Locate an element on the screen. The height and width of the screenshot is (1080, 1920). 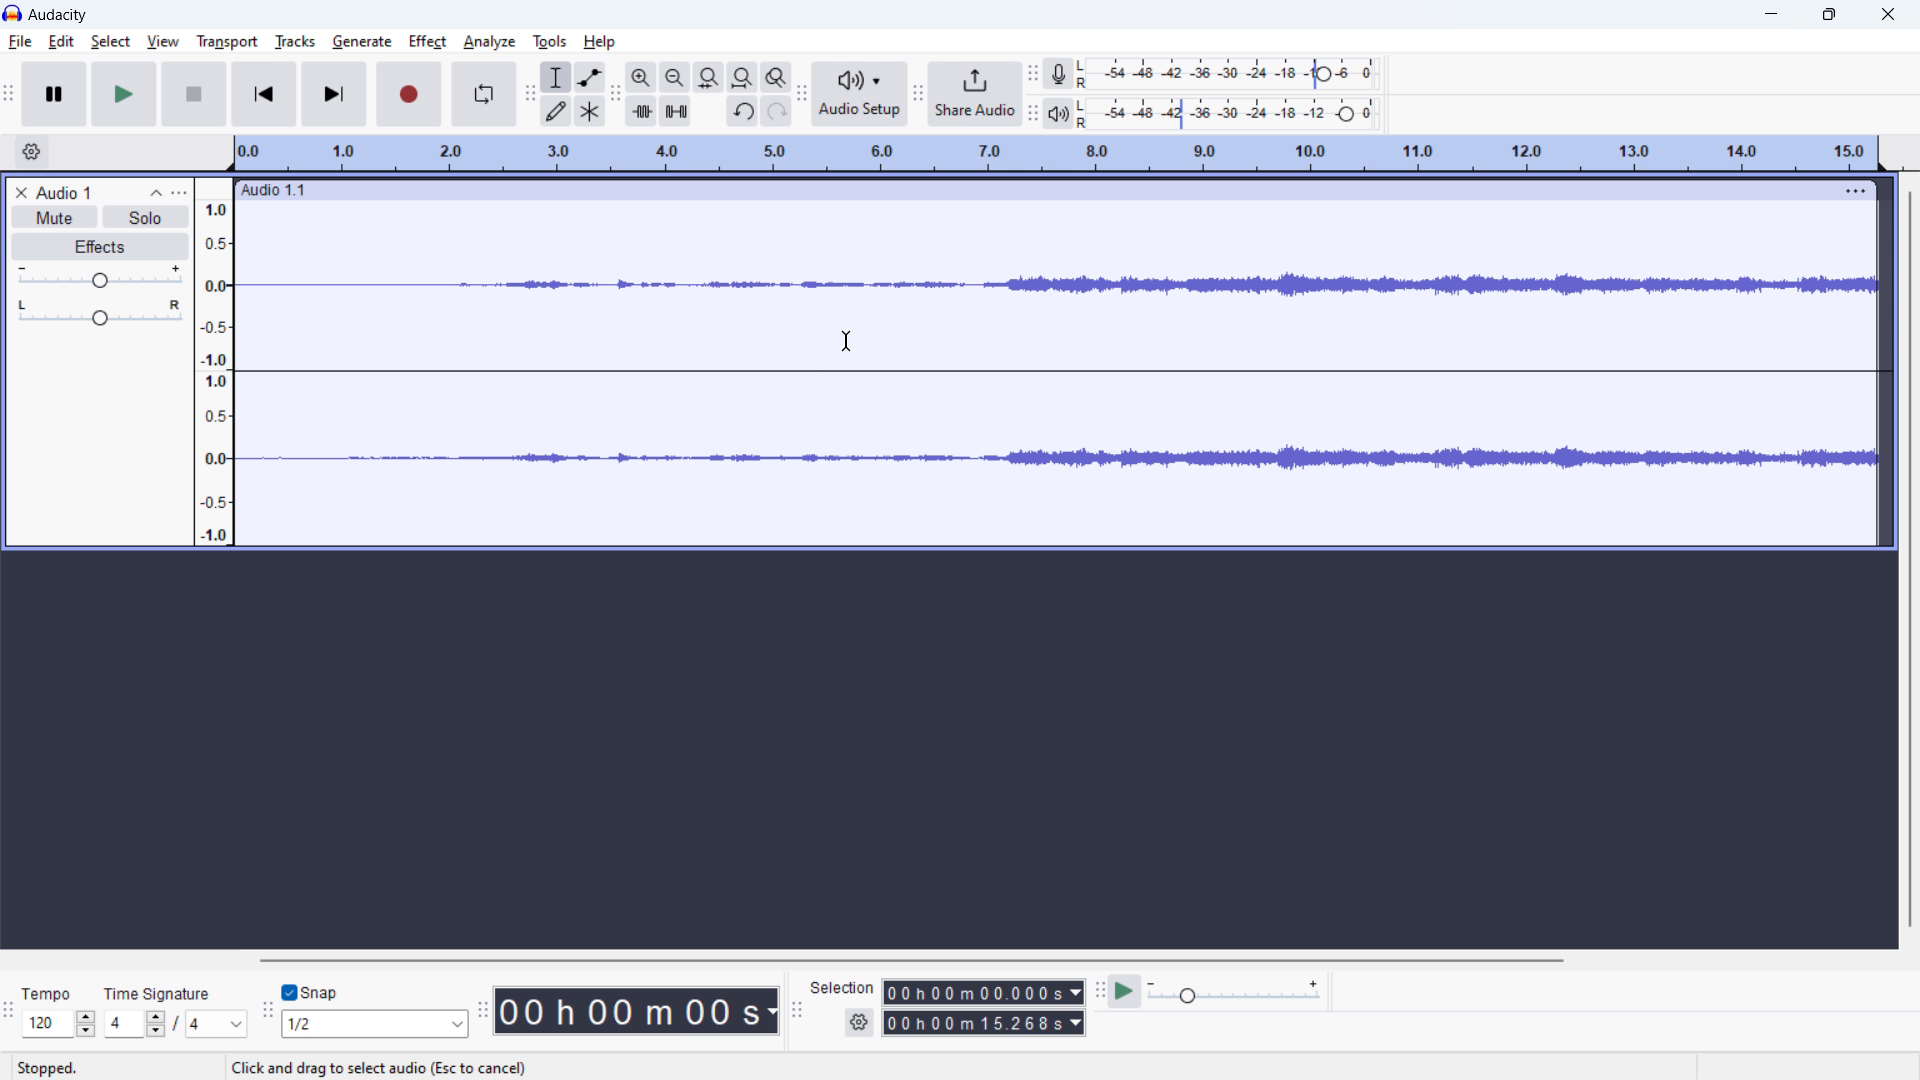
cursor is located at coordinates (846, 342).